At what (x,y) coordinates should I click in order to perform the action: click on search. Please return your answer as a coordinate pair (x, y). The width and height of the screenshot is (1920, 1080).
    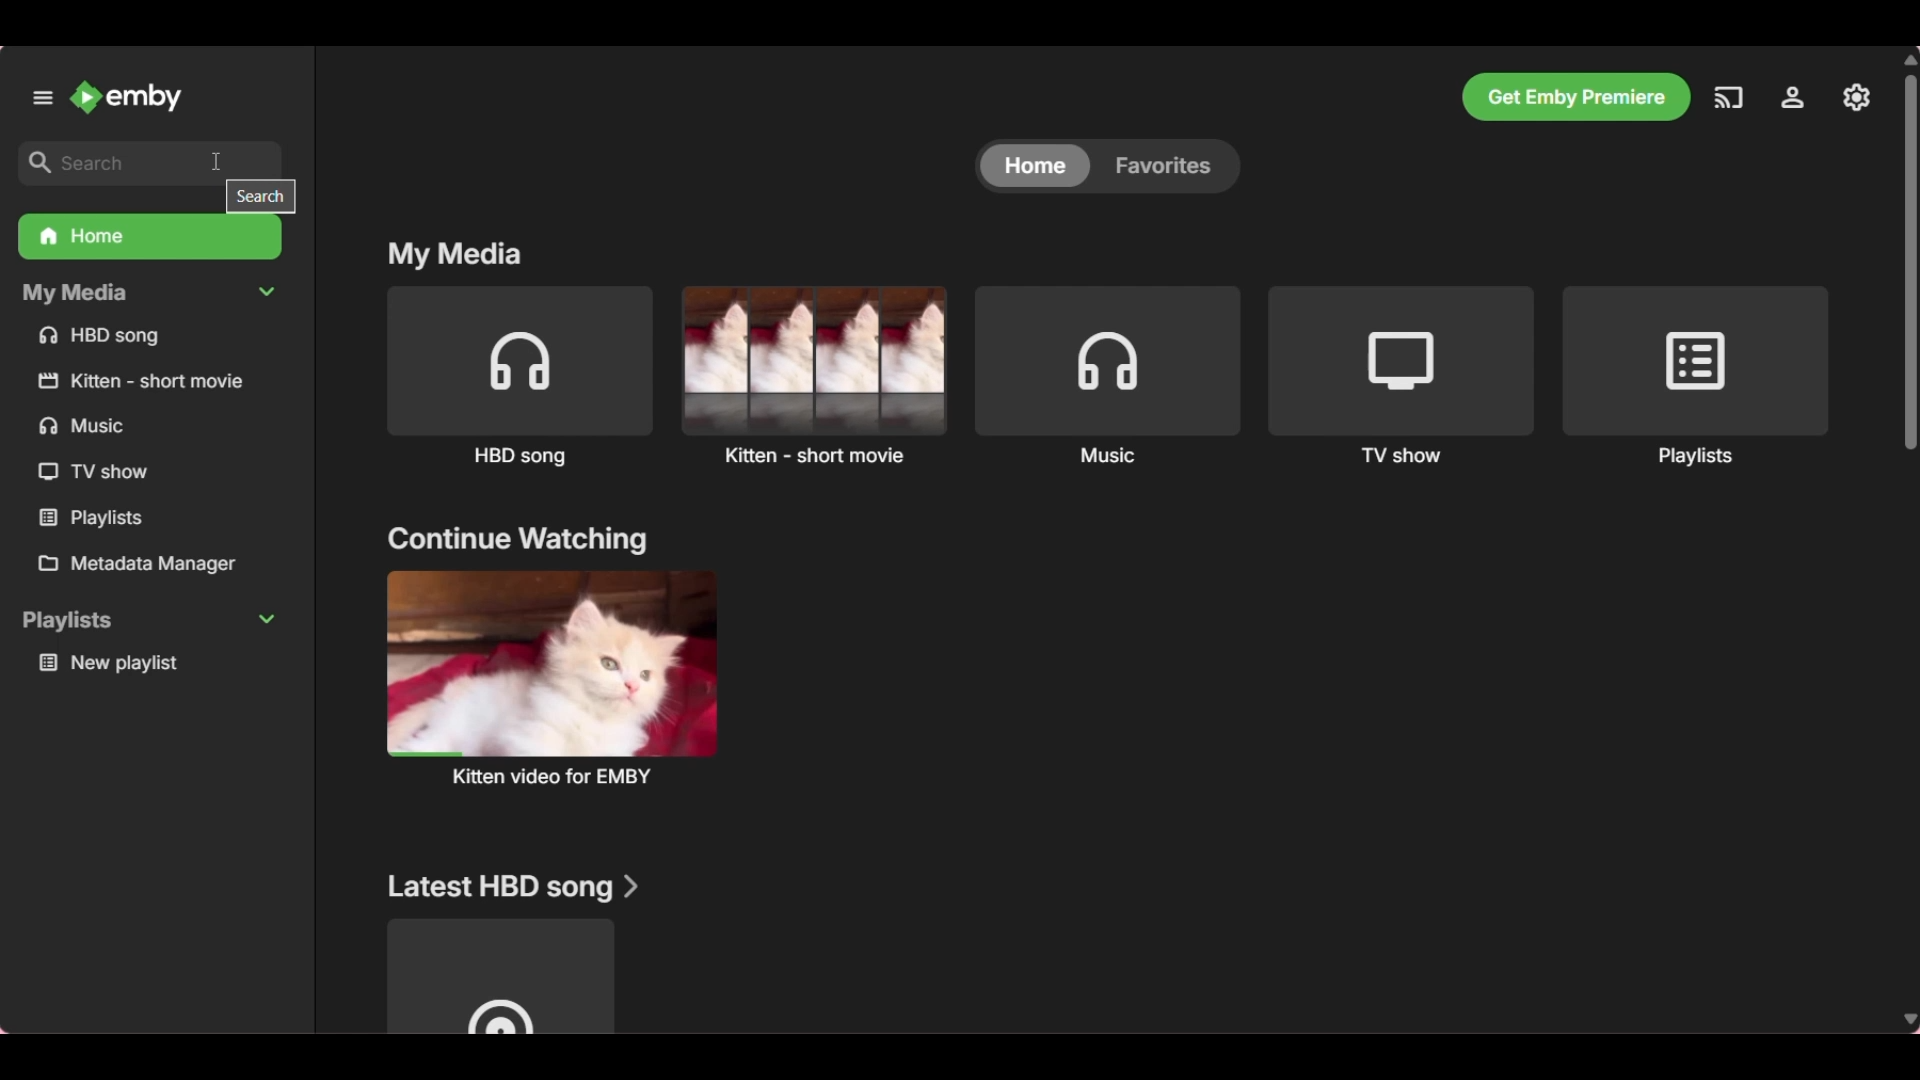
    Looking at the image, I should click on (260, 197).